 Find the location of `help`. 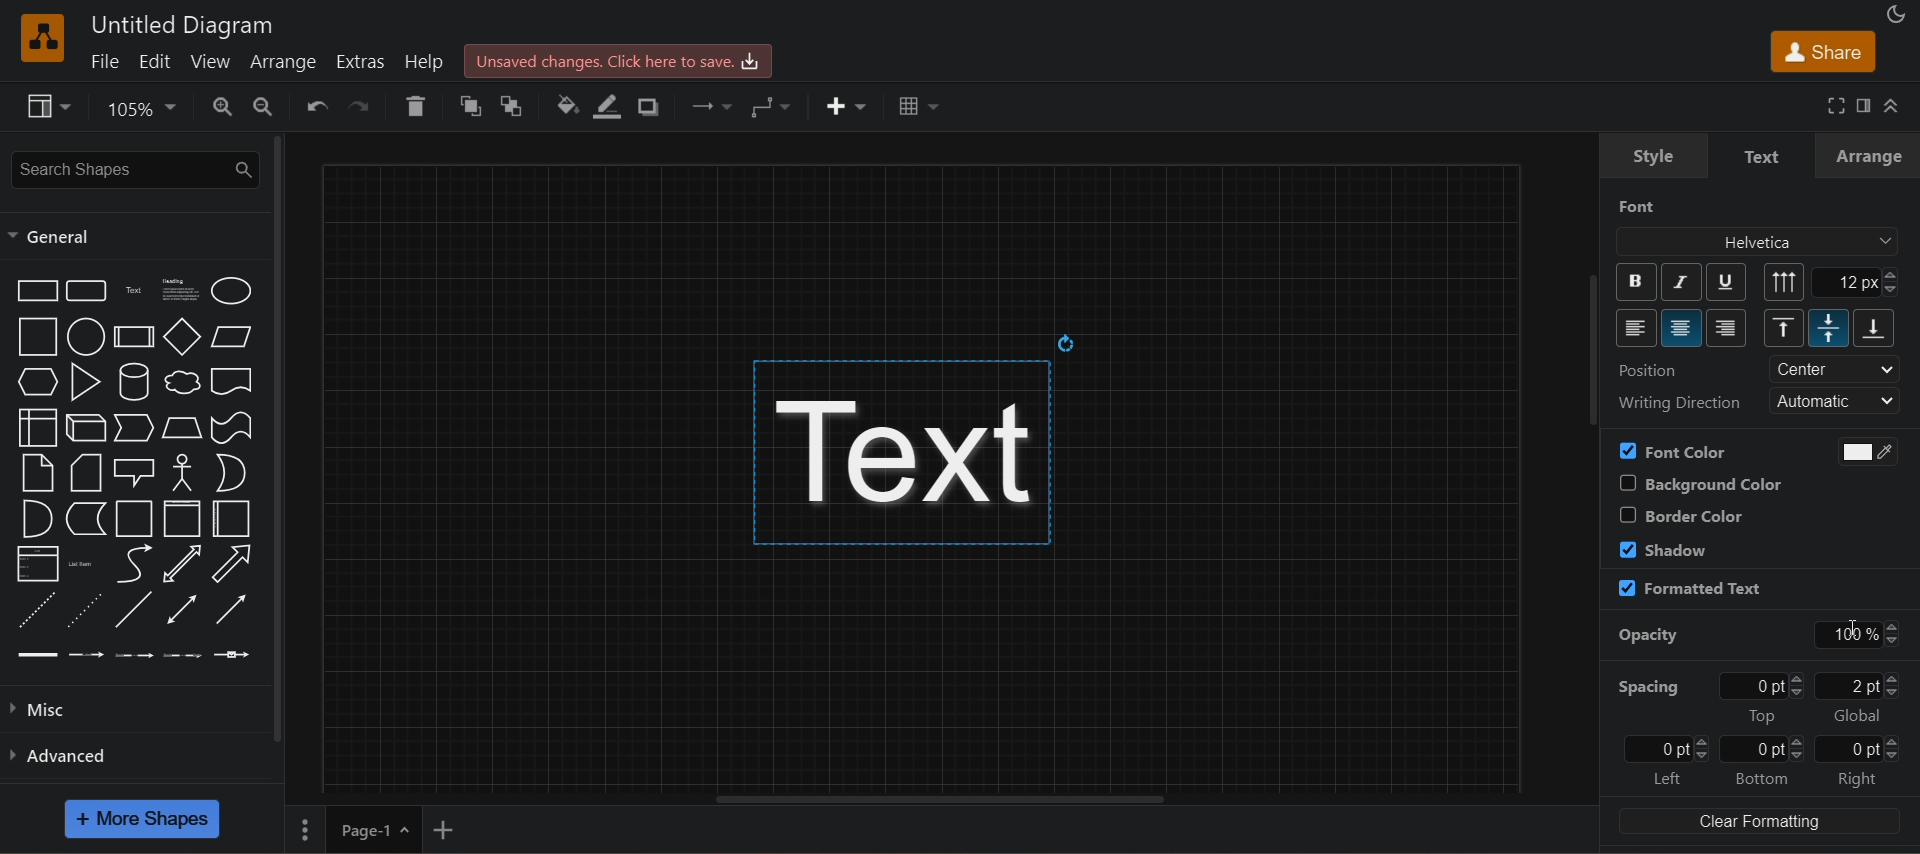

help is located at coordinates (426, 60).